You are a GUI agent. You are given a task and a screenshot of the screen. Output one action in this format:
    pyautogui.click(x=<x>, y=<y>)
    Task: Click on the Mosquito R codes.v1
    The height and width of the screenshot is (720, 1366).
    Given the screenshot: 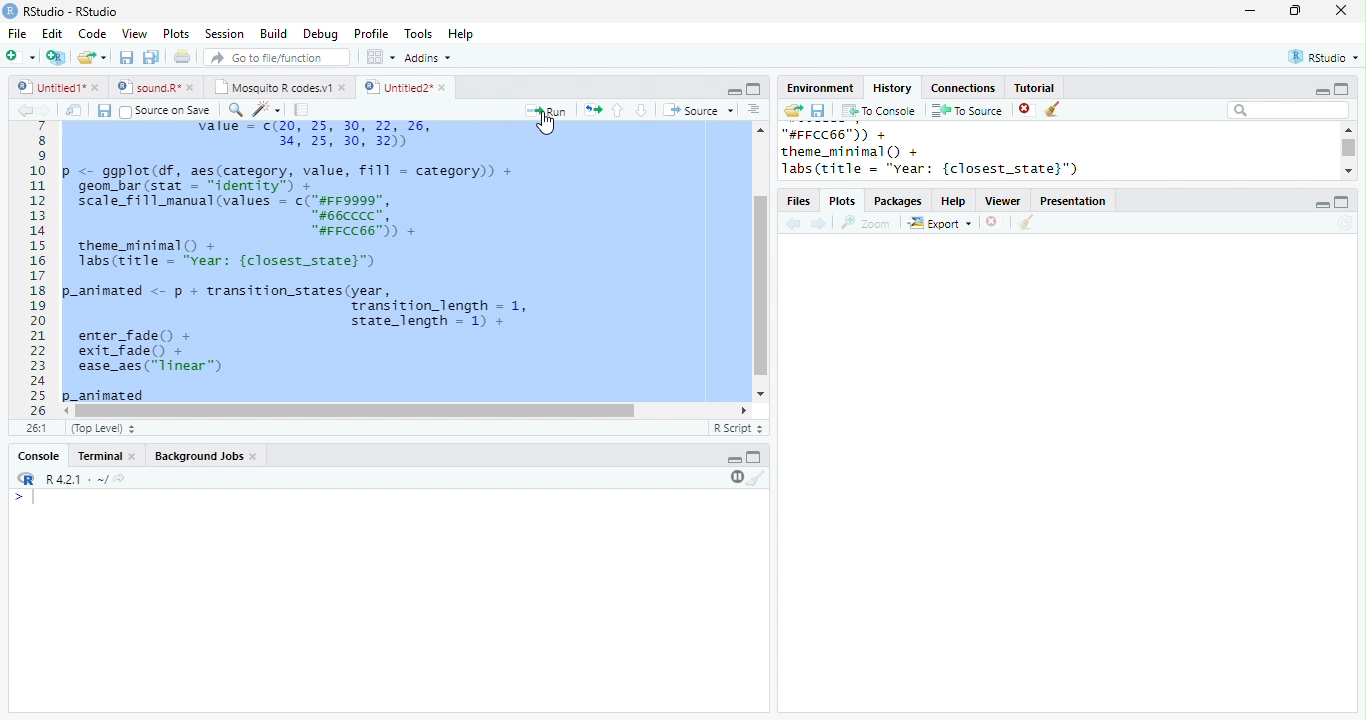 What is the action you would take?
    pyautogui.click(x=273, y=87)
    